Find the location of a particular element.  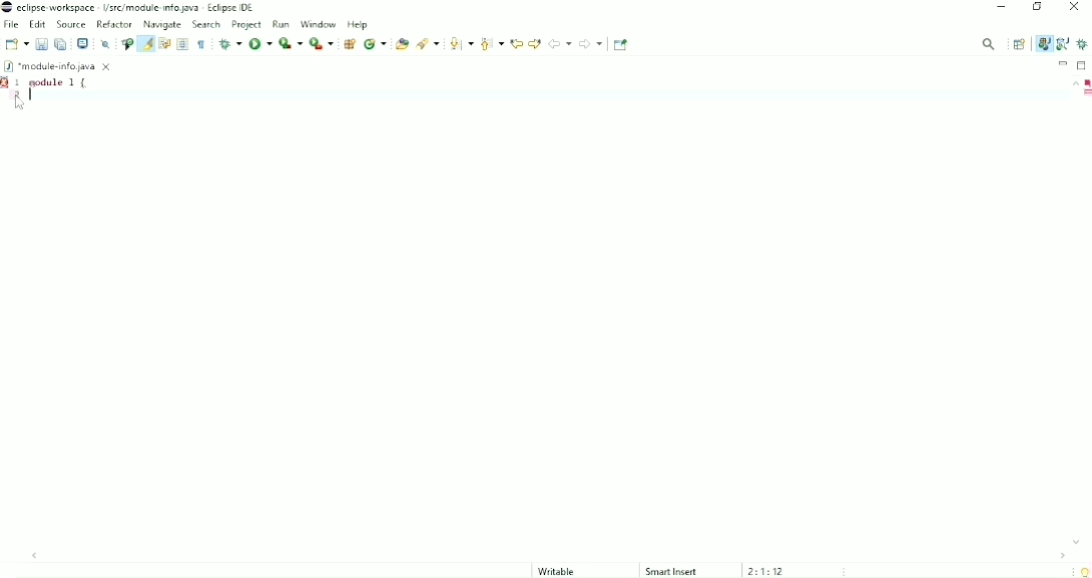

Writable is located at coordinates (565, 571).